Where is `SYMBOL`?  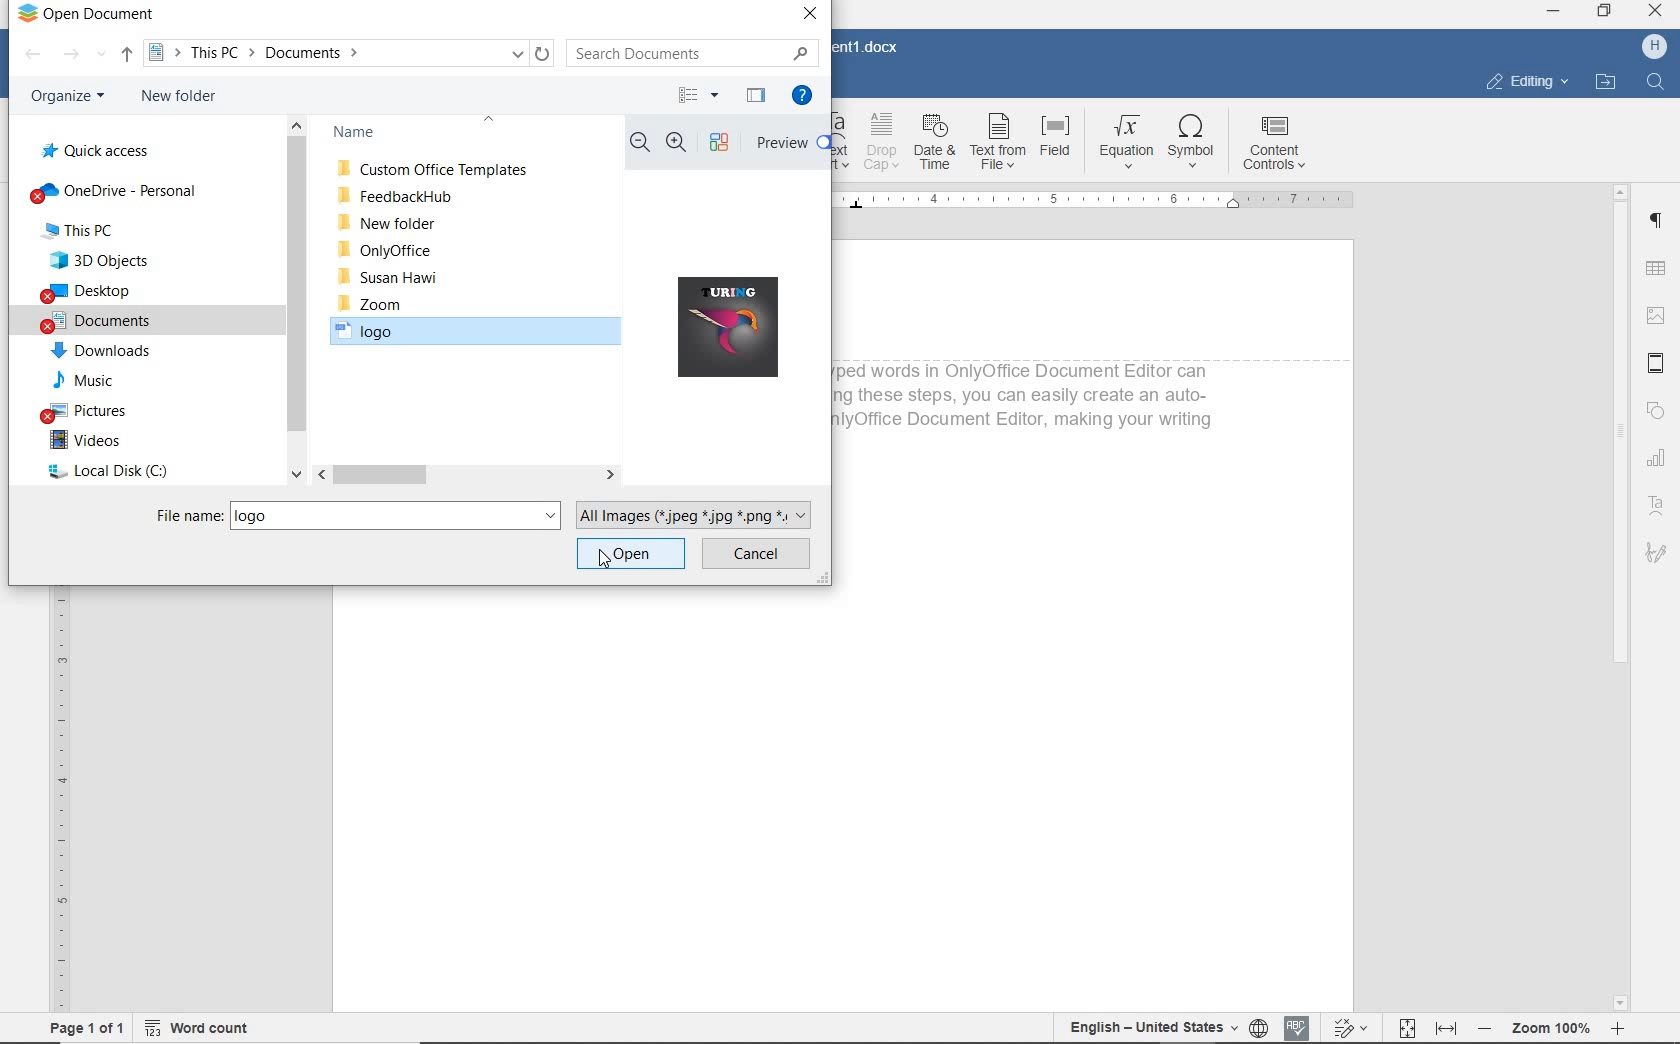
SYMBOL is located at coordinates (1193, 146).